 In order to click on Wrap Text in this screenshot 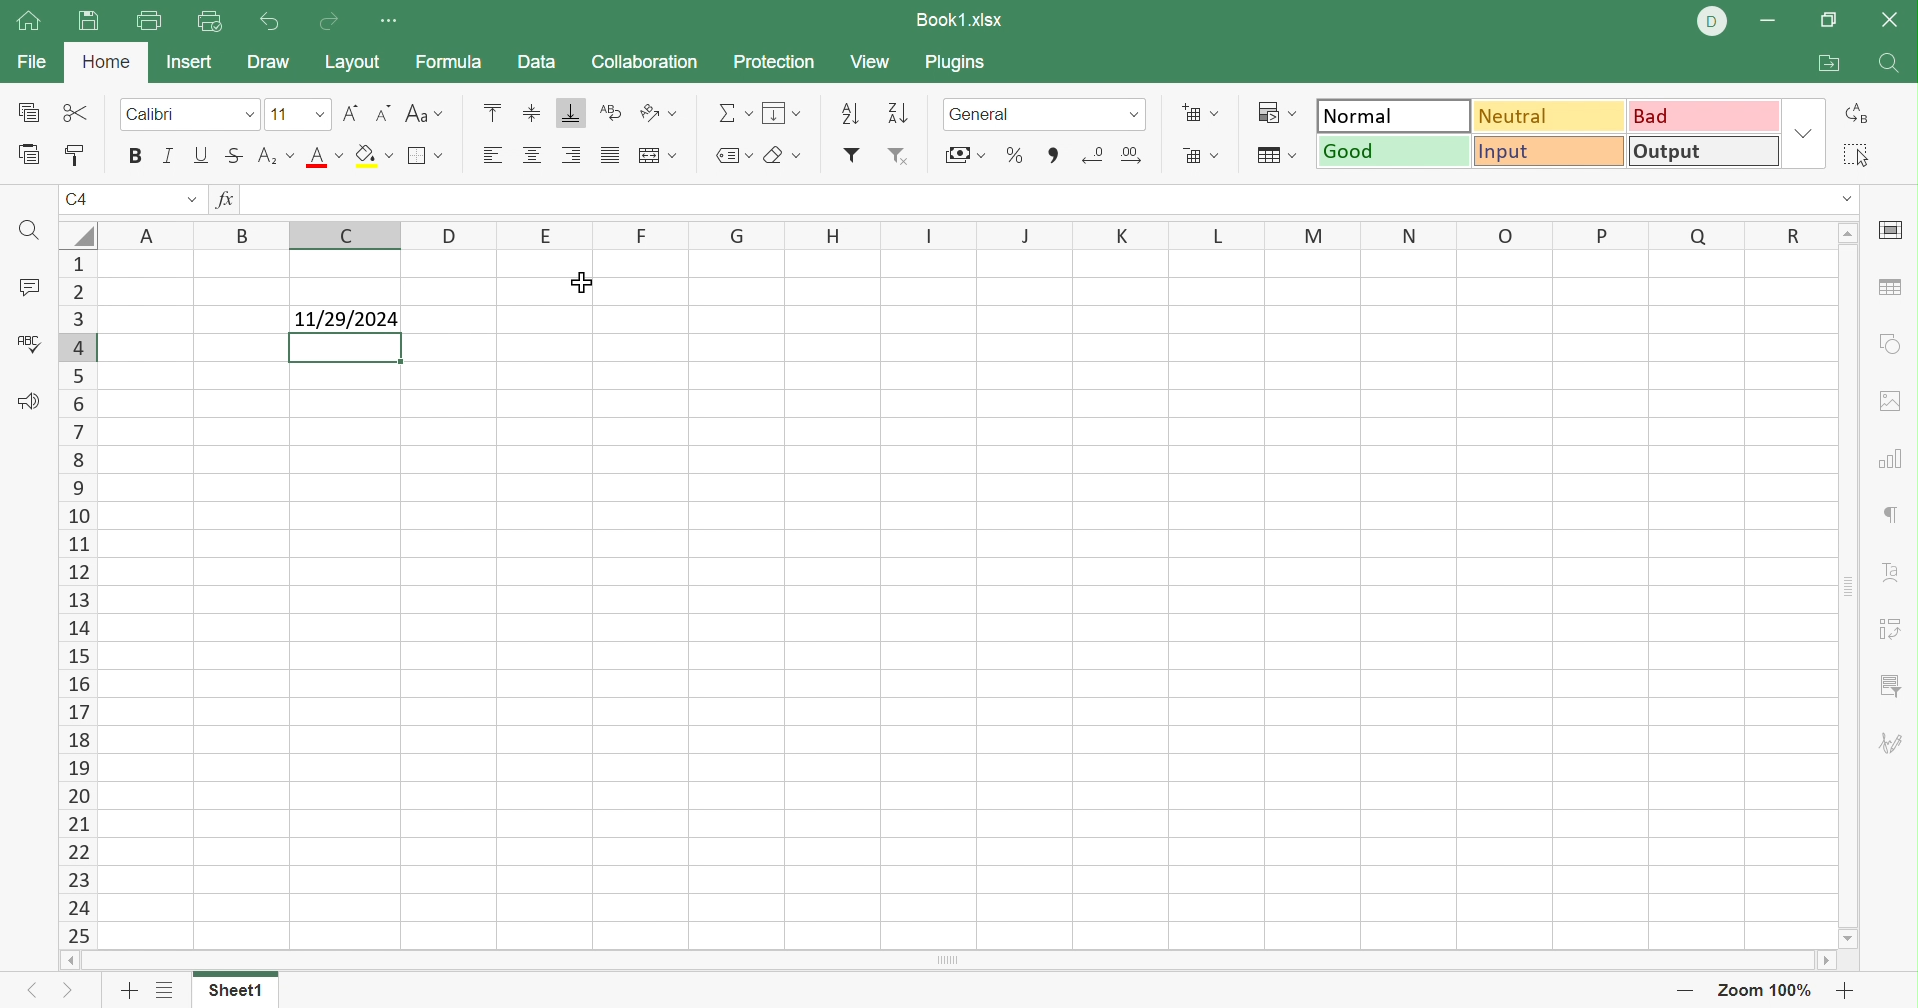, I will do `click(608, 113)`.